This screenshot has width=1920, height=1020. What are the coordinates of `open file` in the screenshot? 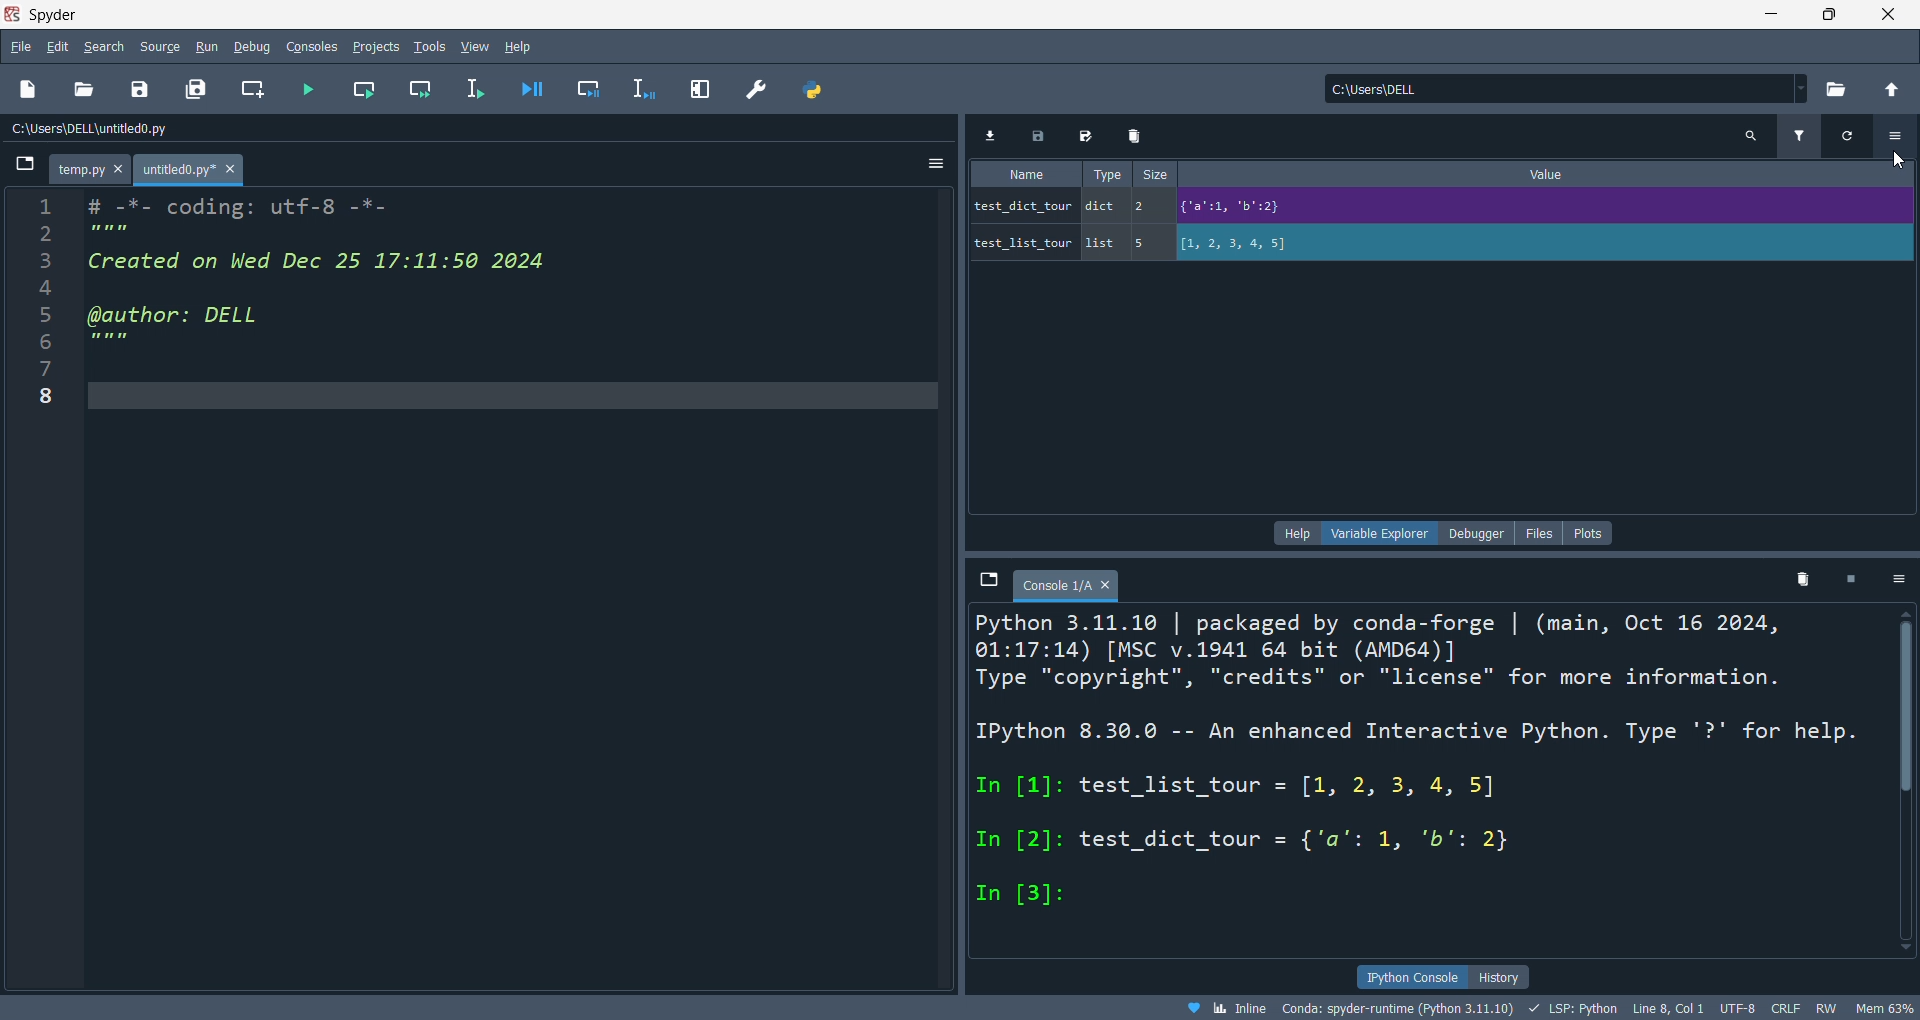 It's located at (86, 87).